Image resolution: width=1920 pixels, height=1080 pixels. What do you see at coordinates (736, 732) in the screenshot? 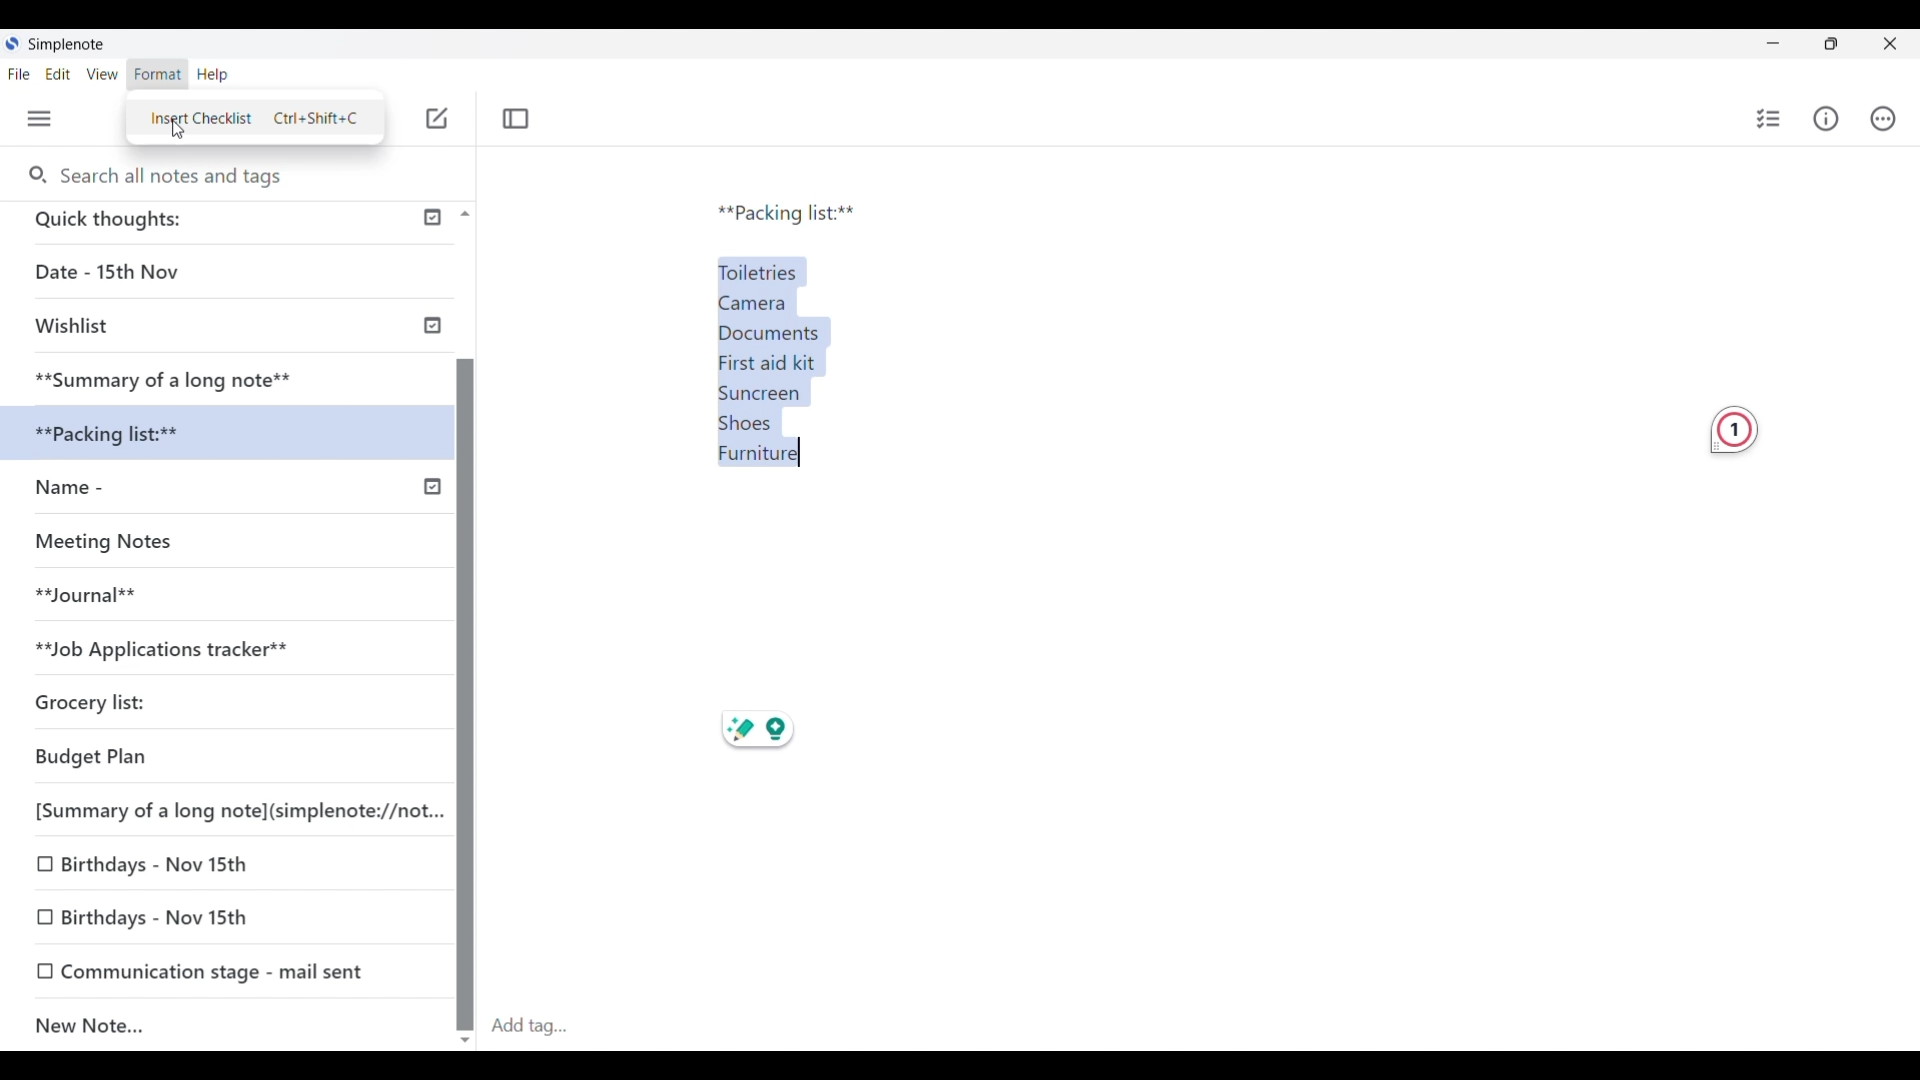
I see `Sharp` at bounding box center [736, 732].